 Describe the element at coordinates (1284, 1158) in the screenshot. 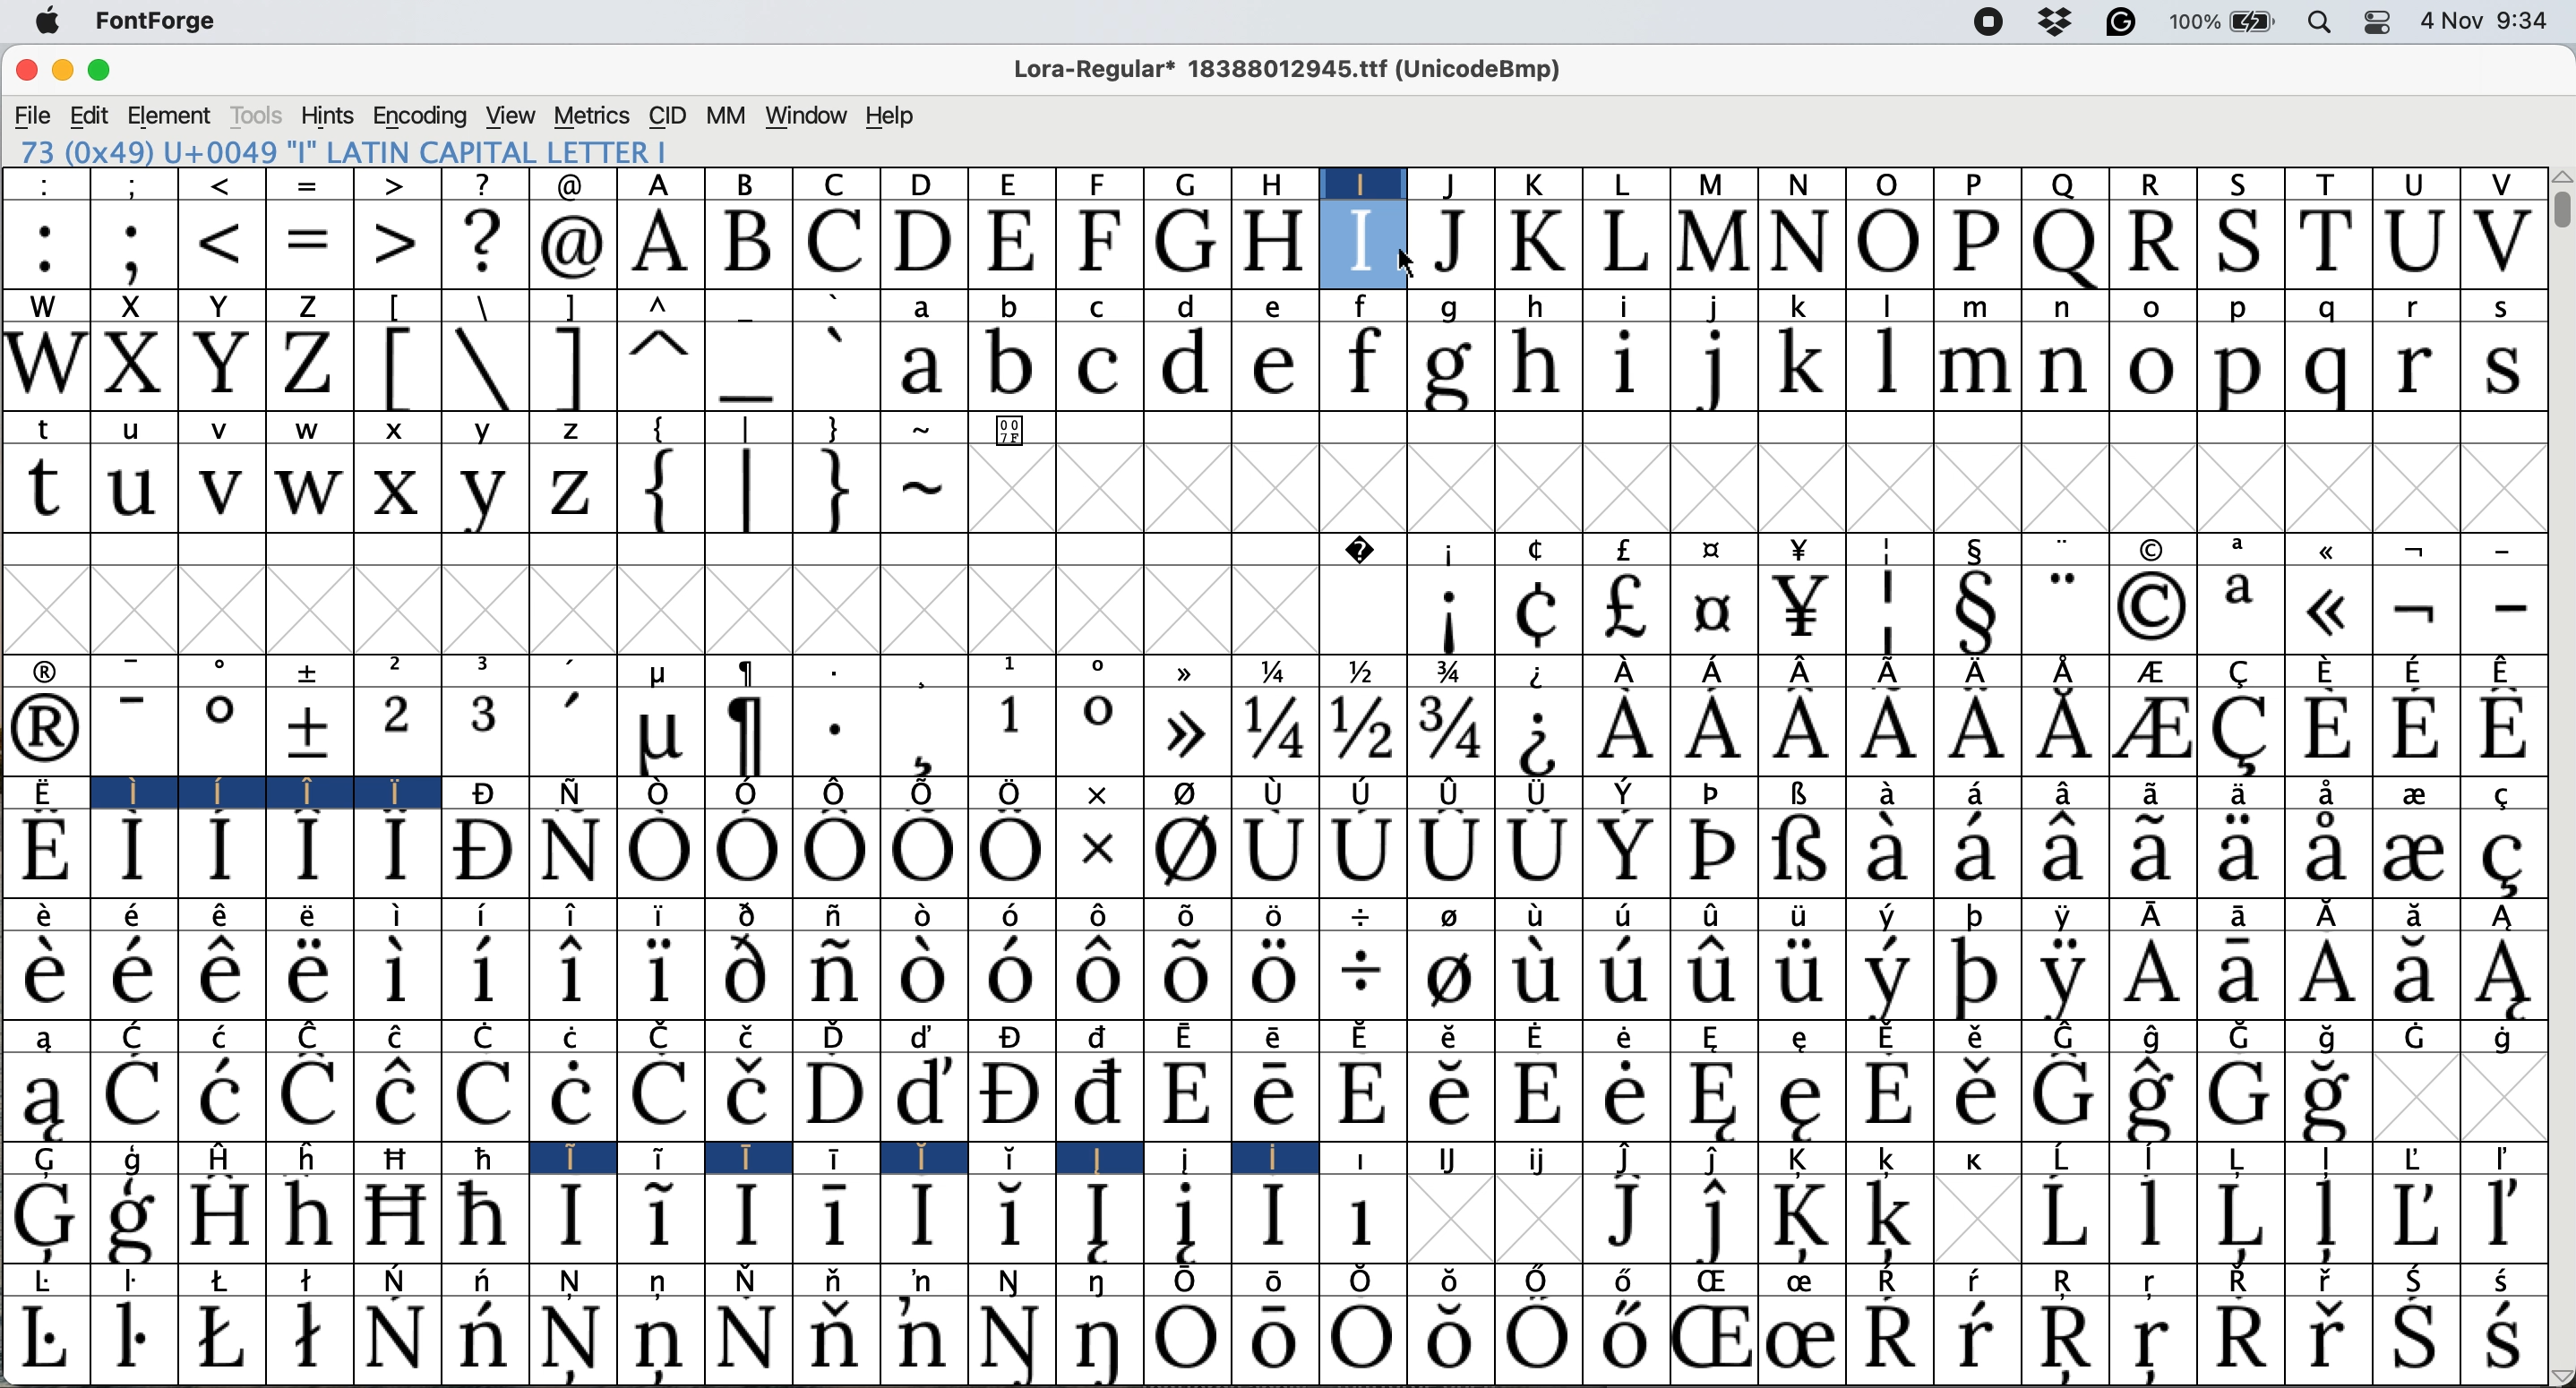

I see `Symbol` at that location.